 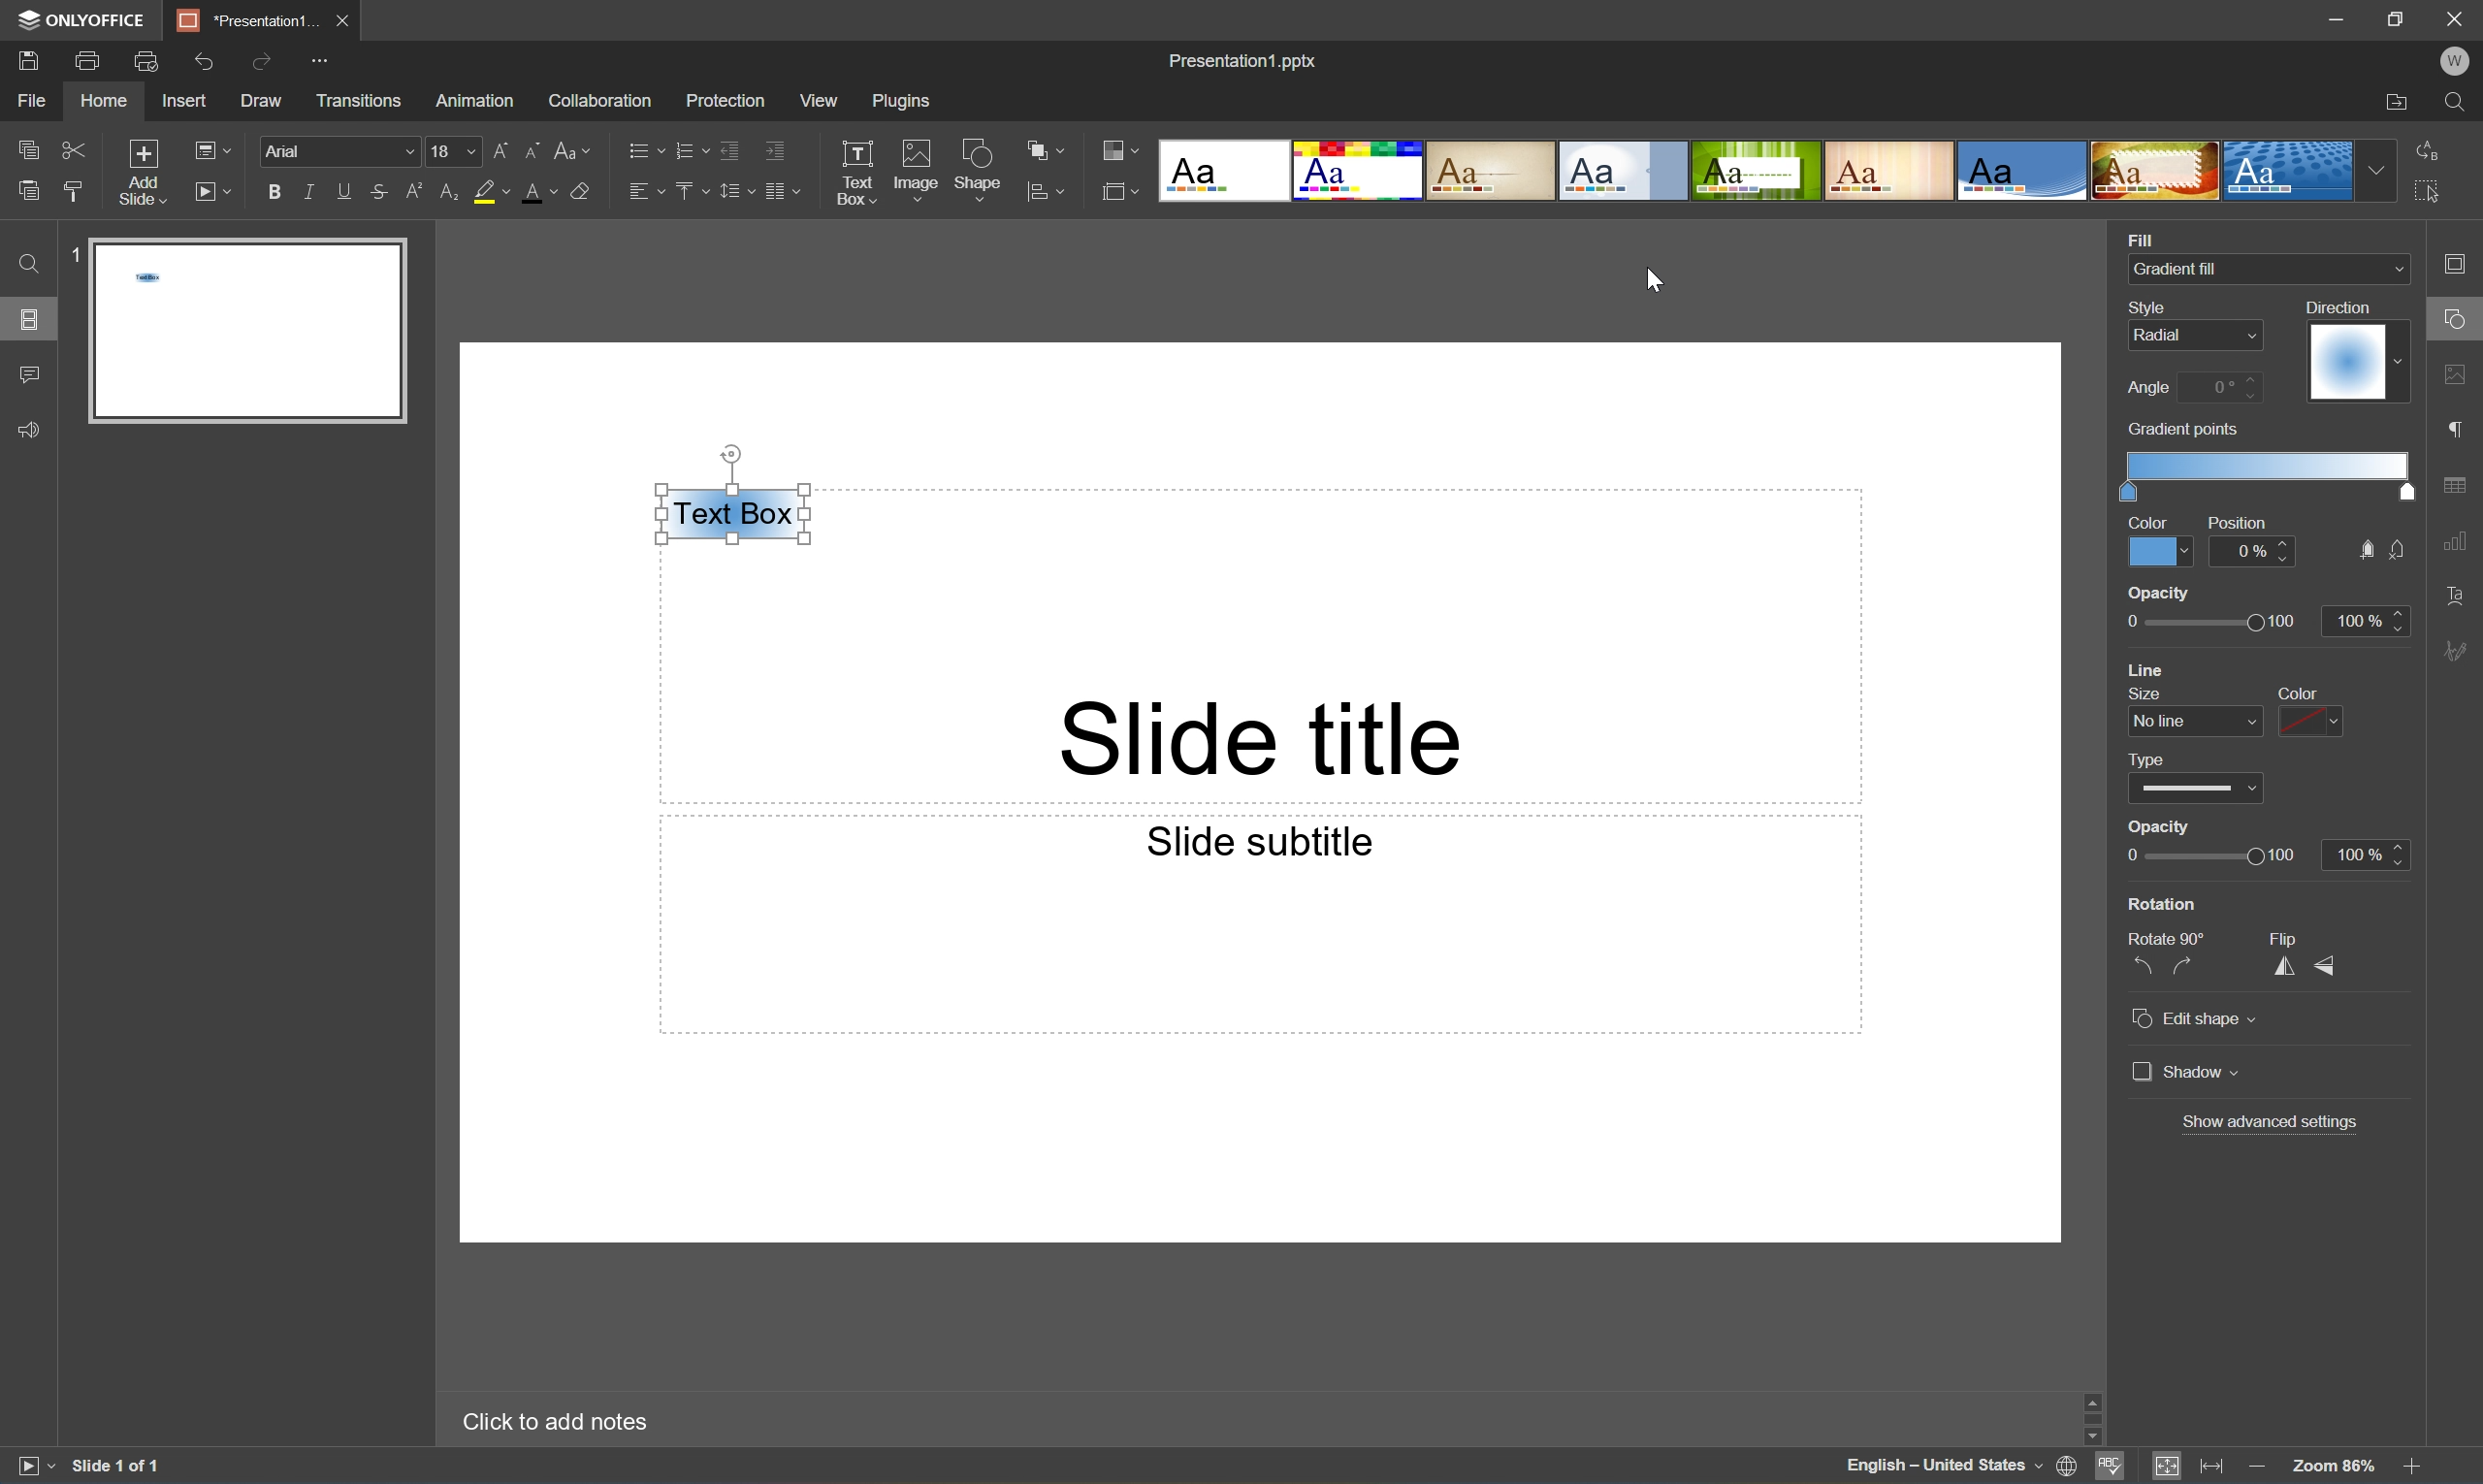 I want to click on Click to add notes, so click(x=553, y=1425).